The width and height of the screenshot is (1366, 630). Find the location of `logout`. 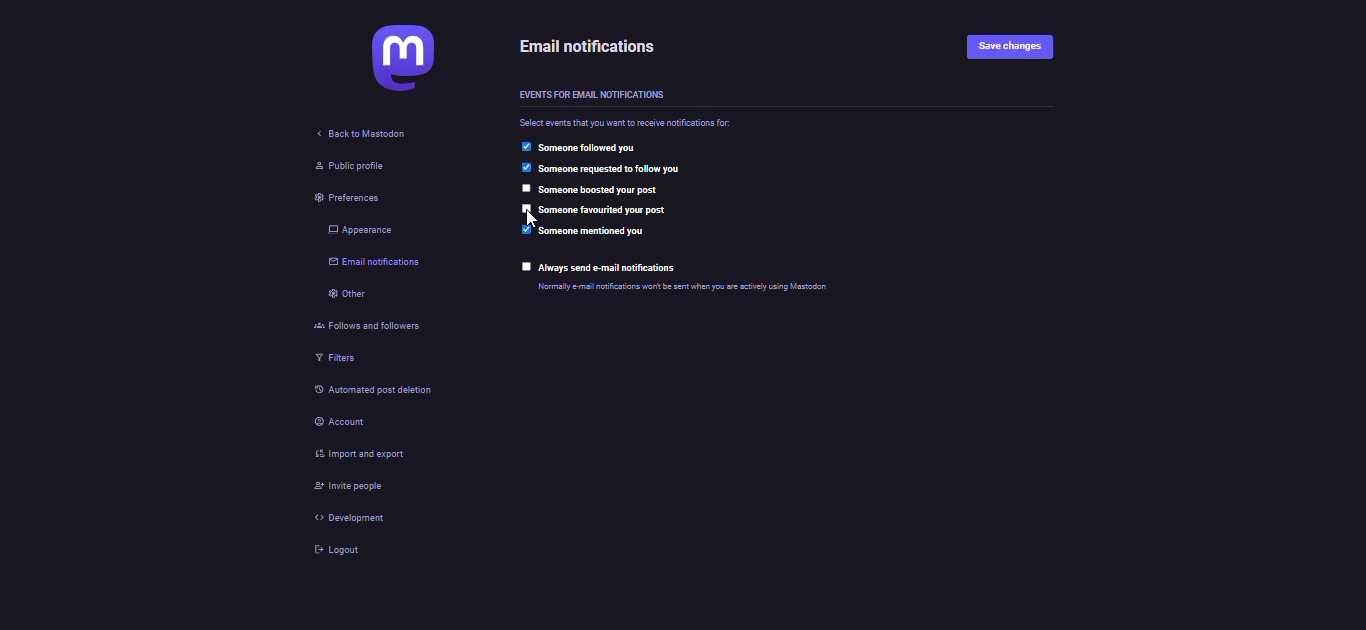

logout is located at coordinates (335, 549).